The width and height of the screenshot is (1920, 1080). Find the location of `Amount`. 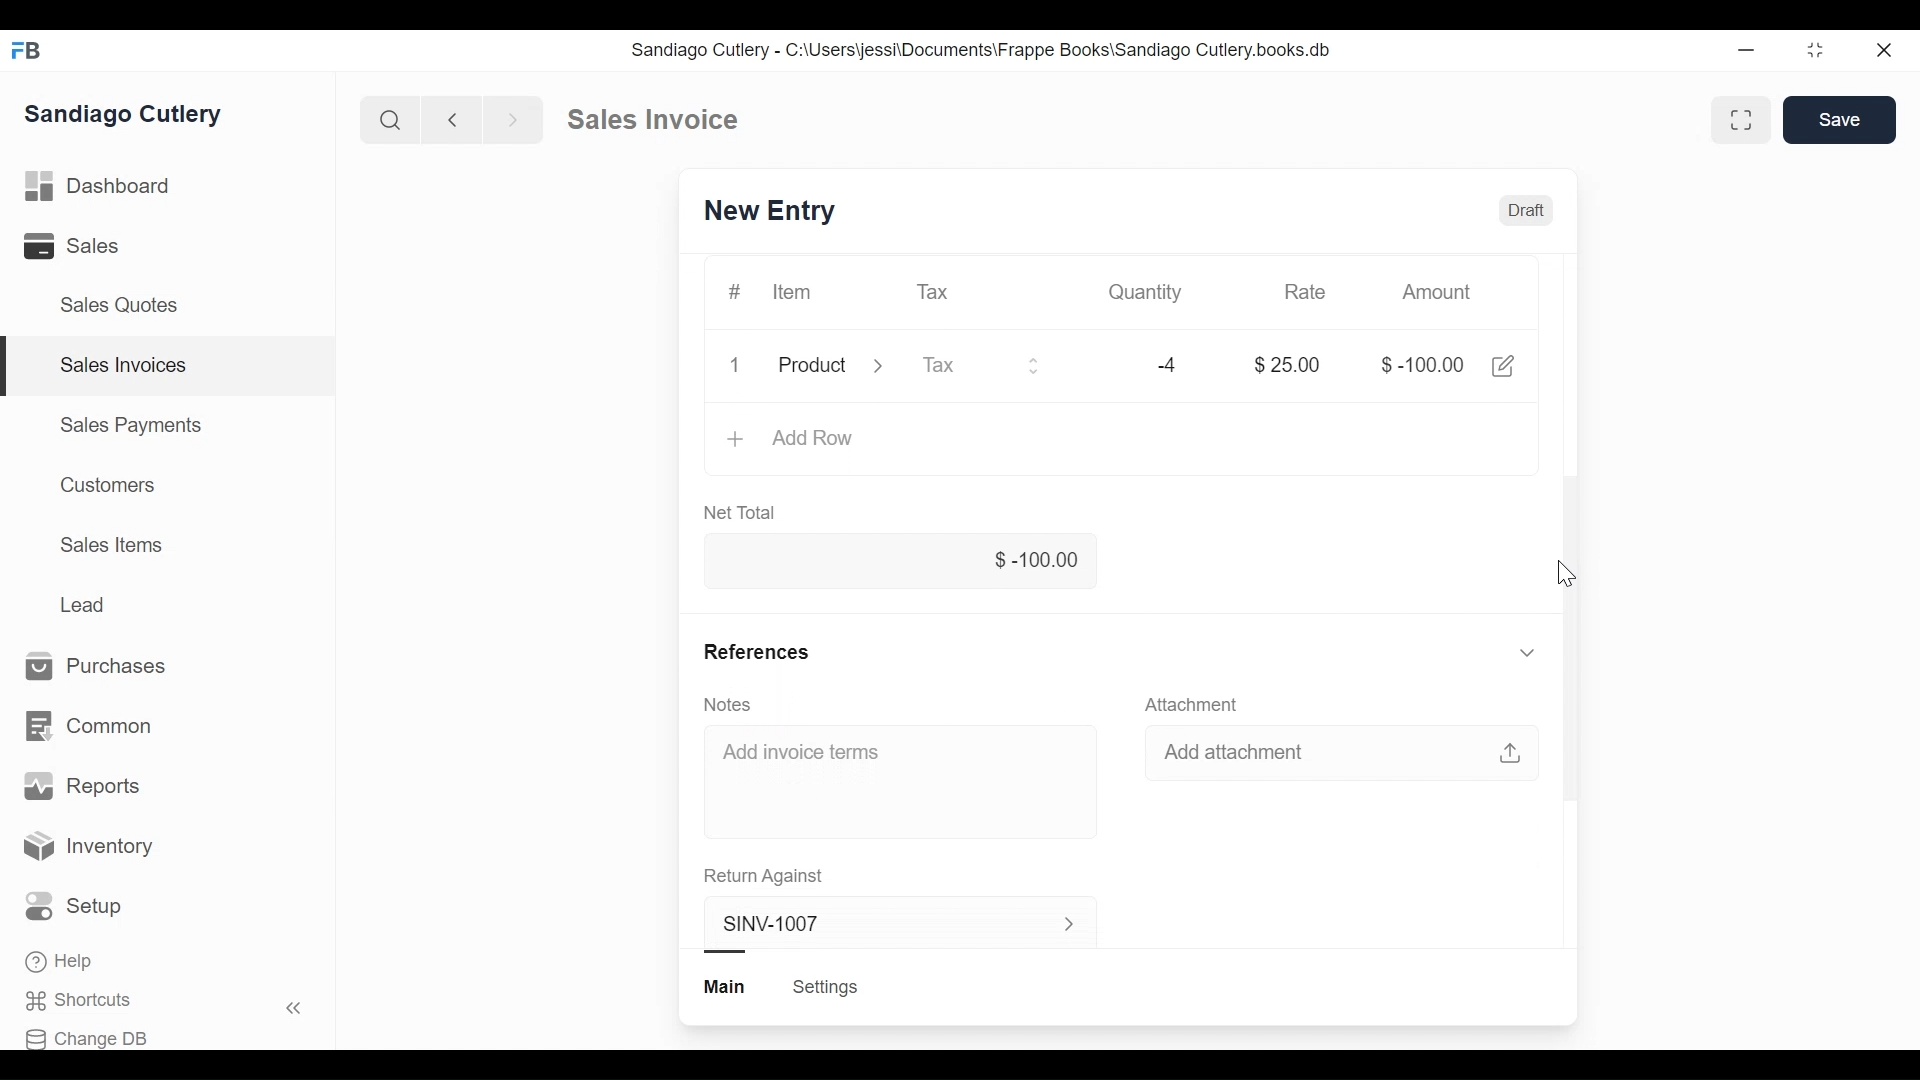

Amount is located at coordinates (1436, 292).